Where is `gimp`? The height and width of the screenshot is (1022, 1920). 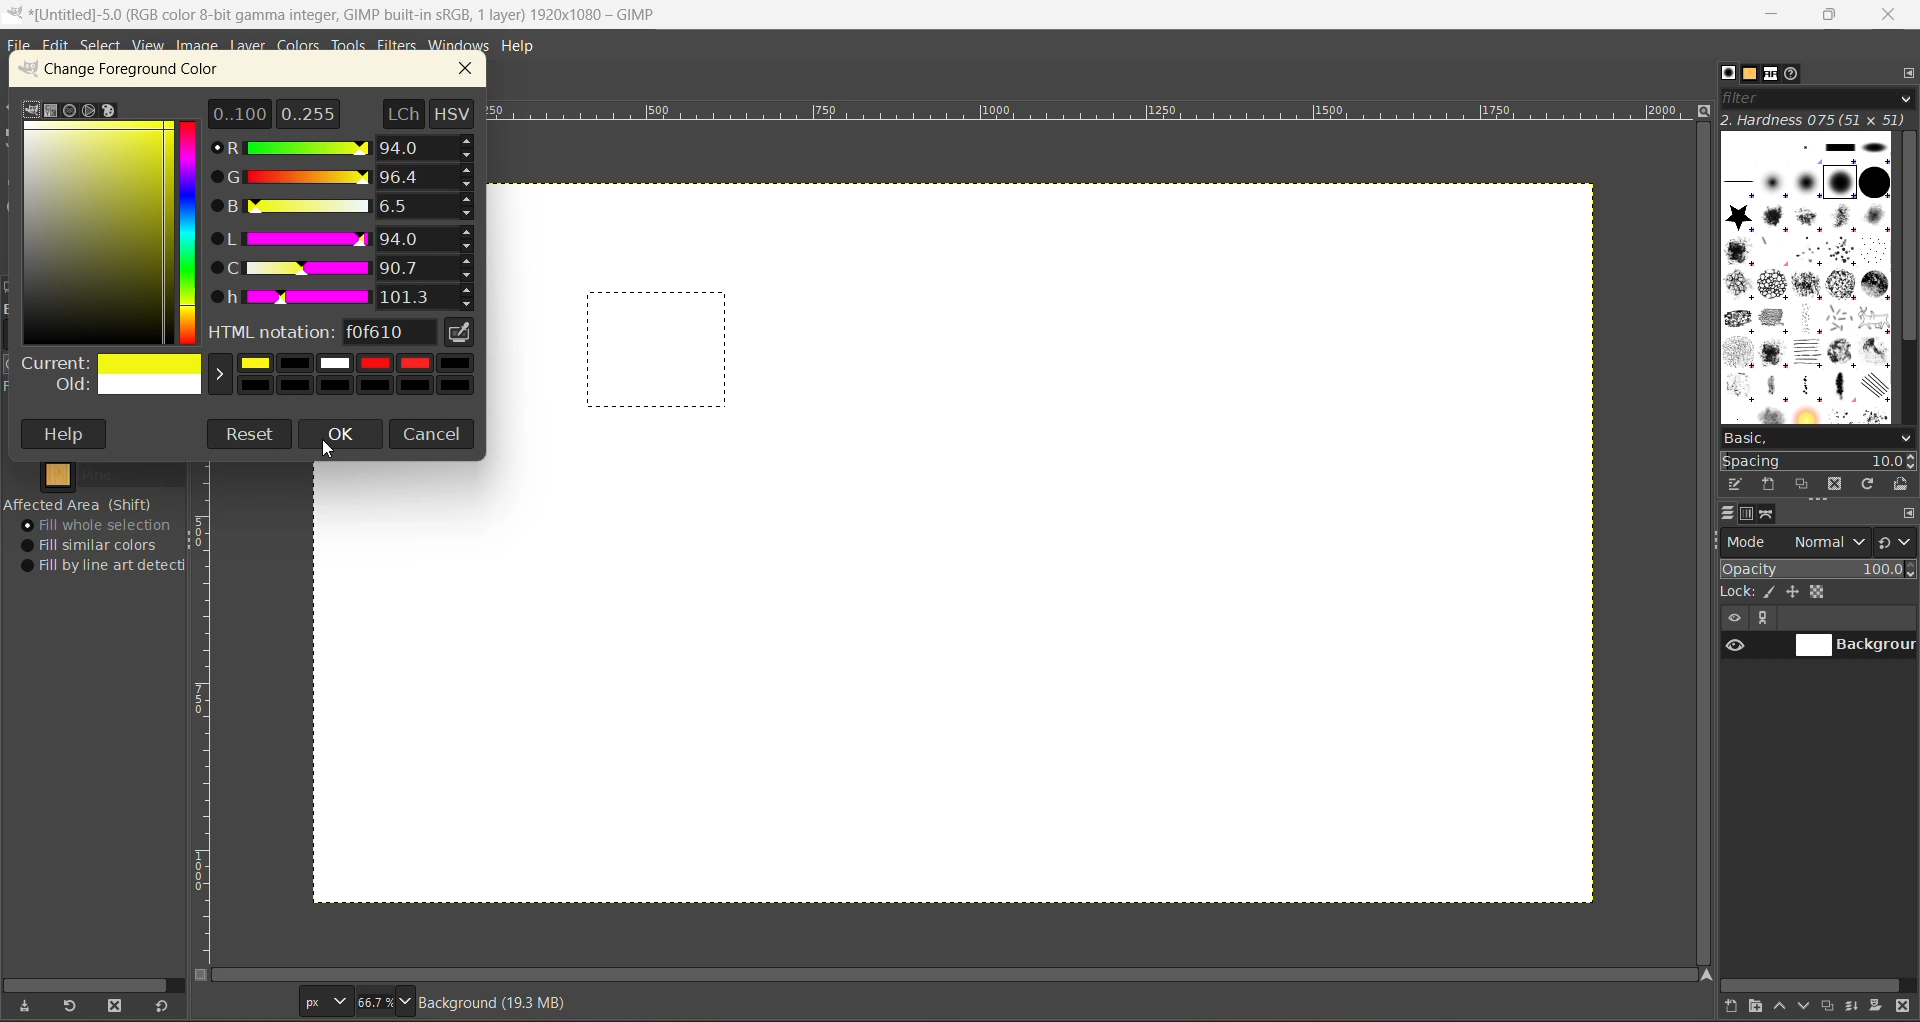
gimp is located at coordinates (31, 108).